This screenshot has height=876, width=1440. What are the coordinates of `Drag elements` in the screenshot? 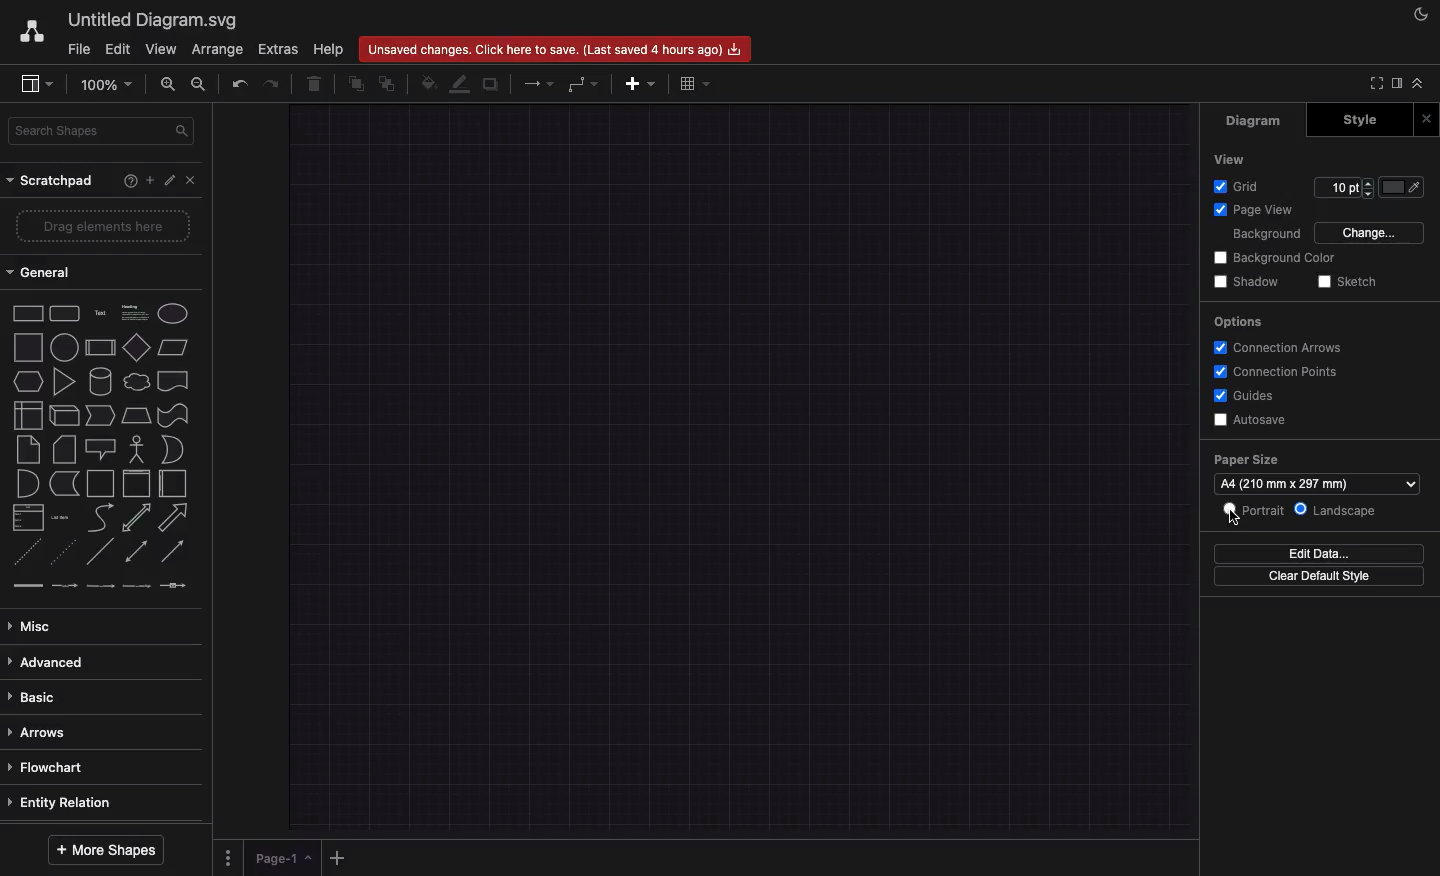 It's located at (103, 230).